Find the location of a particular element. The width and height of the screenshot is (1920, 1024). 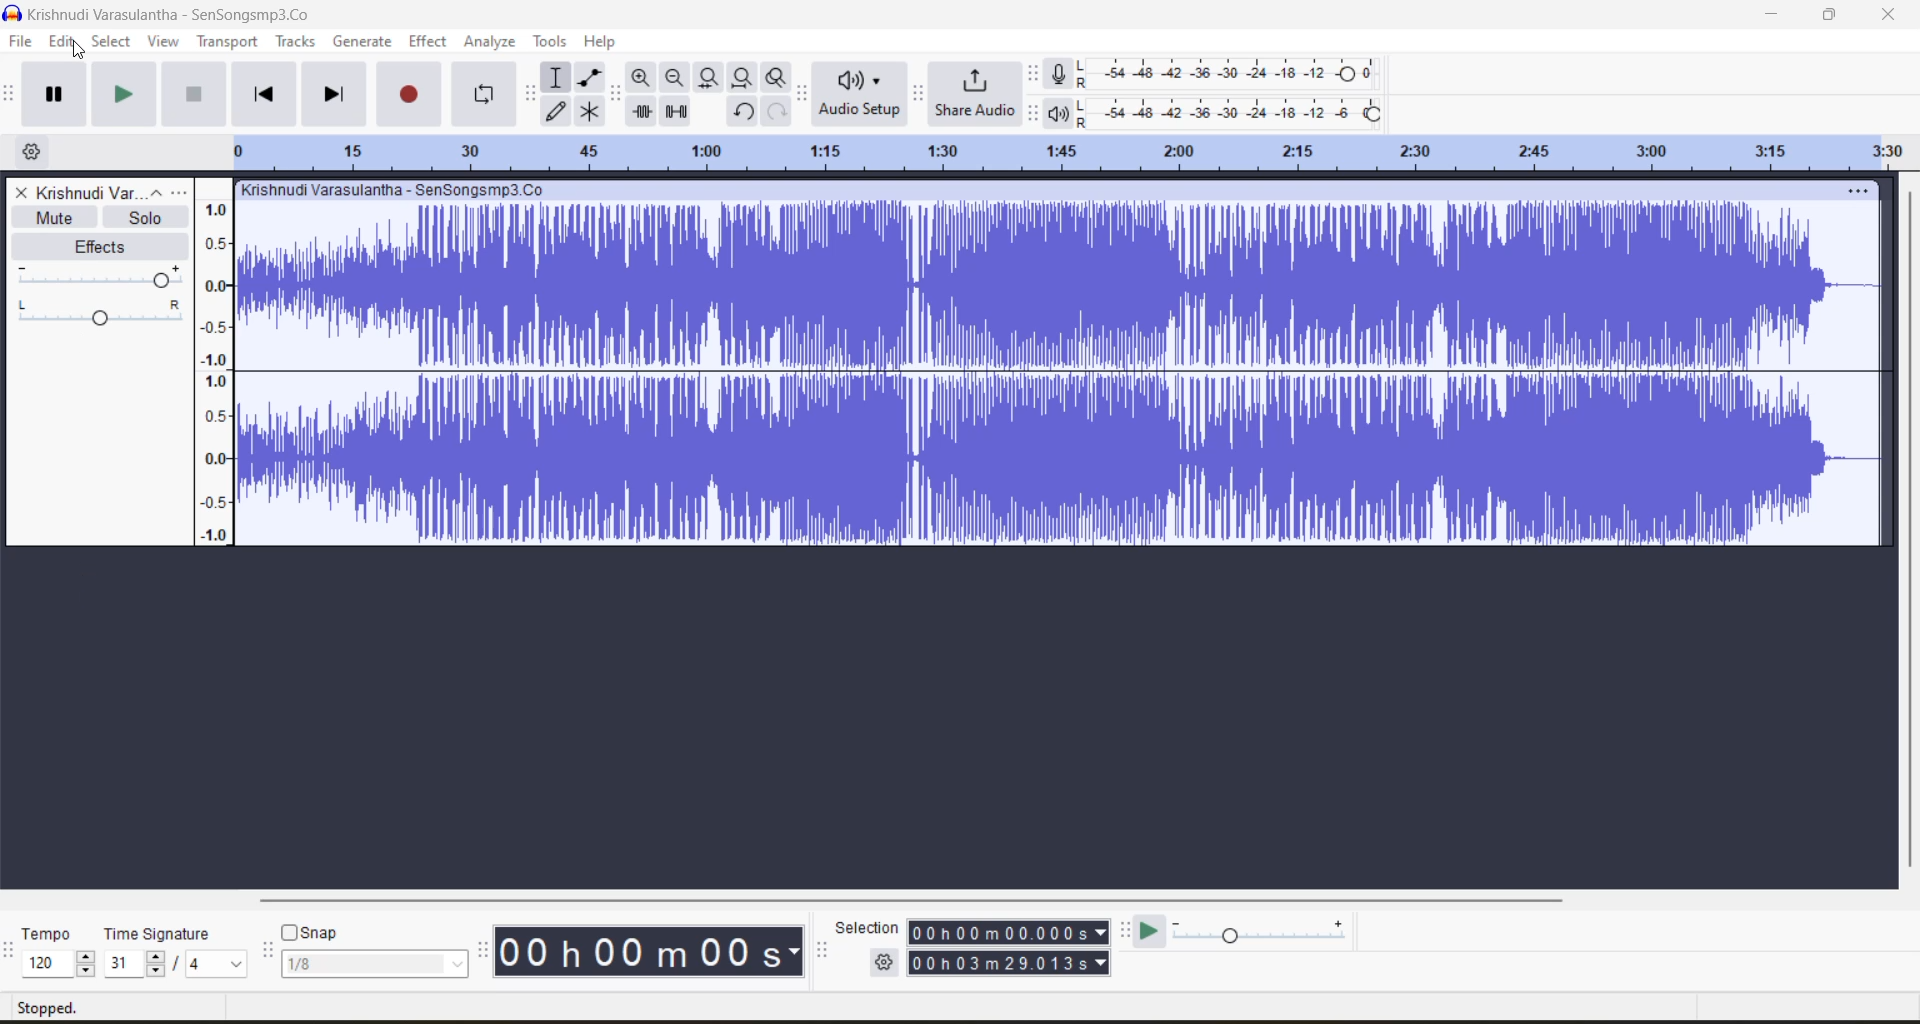

transport is located at coordinates (225, 40).